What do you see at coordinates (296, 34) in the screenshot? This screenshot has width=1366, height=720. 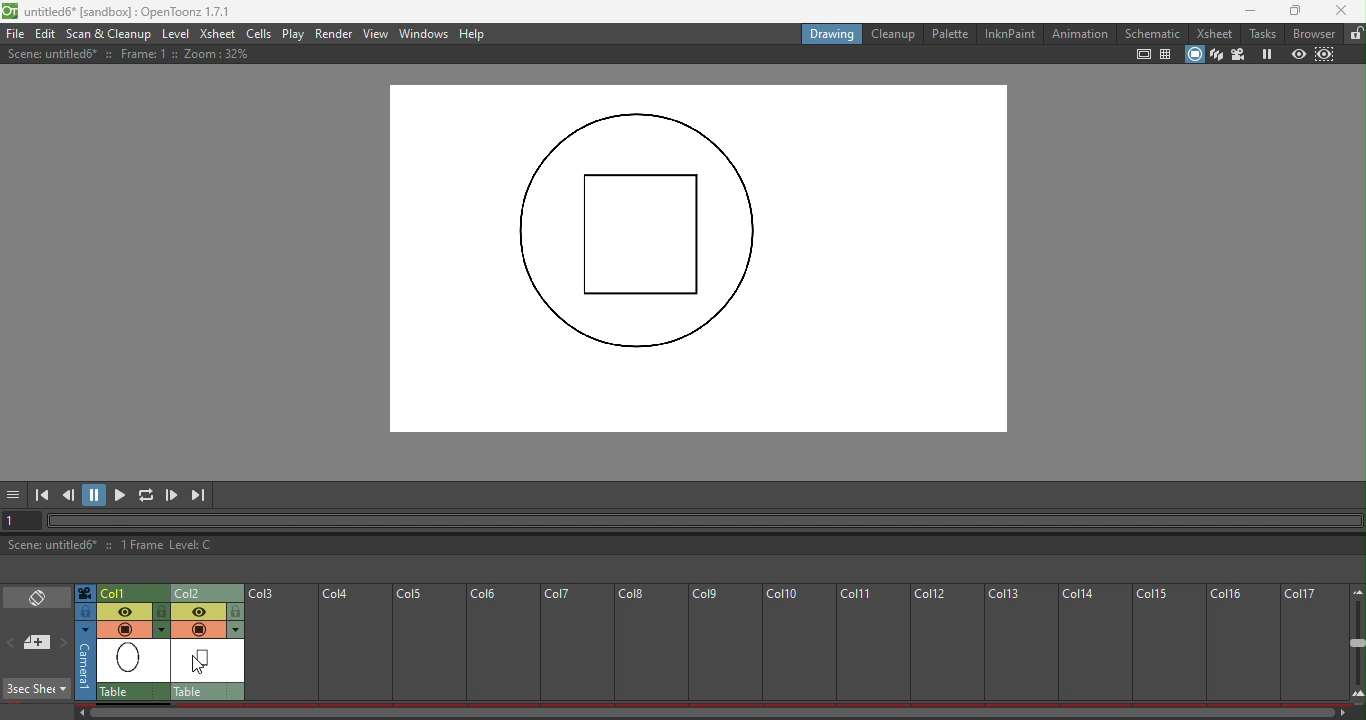 I see `Play` at bounding box center [296, 34].